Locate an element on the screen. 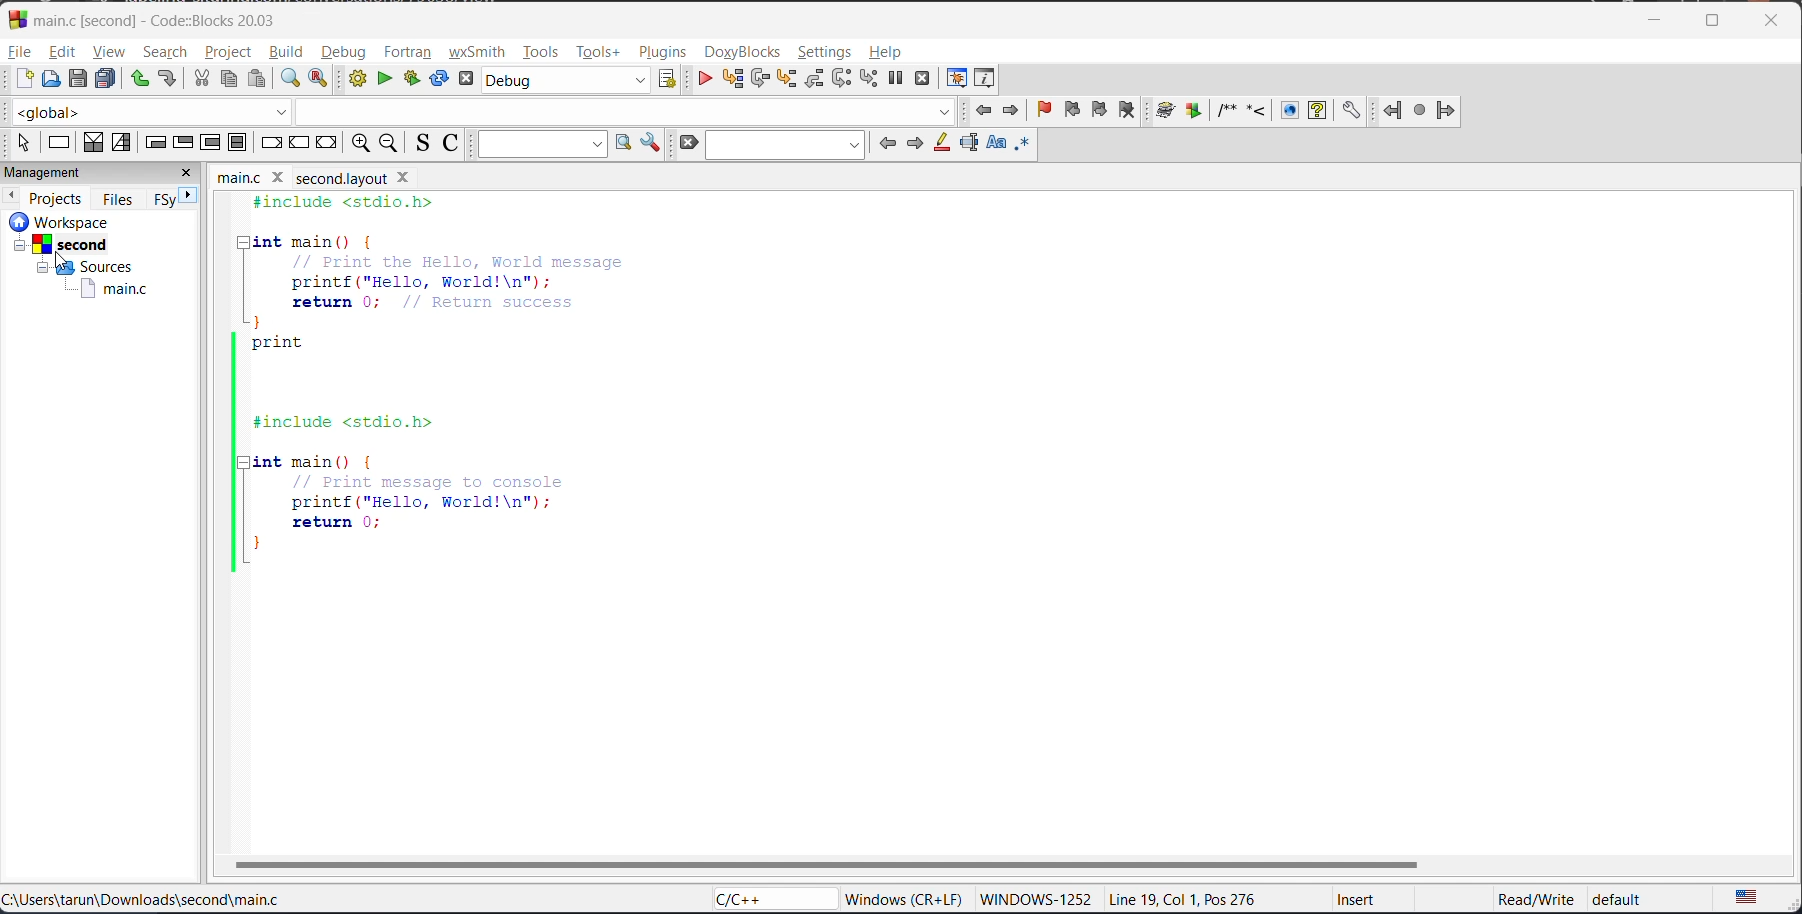  step into instruction is located at coordinates (868, 80).